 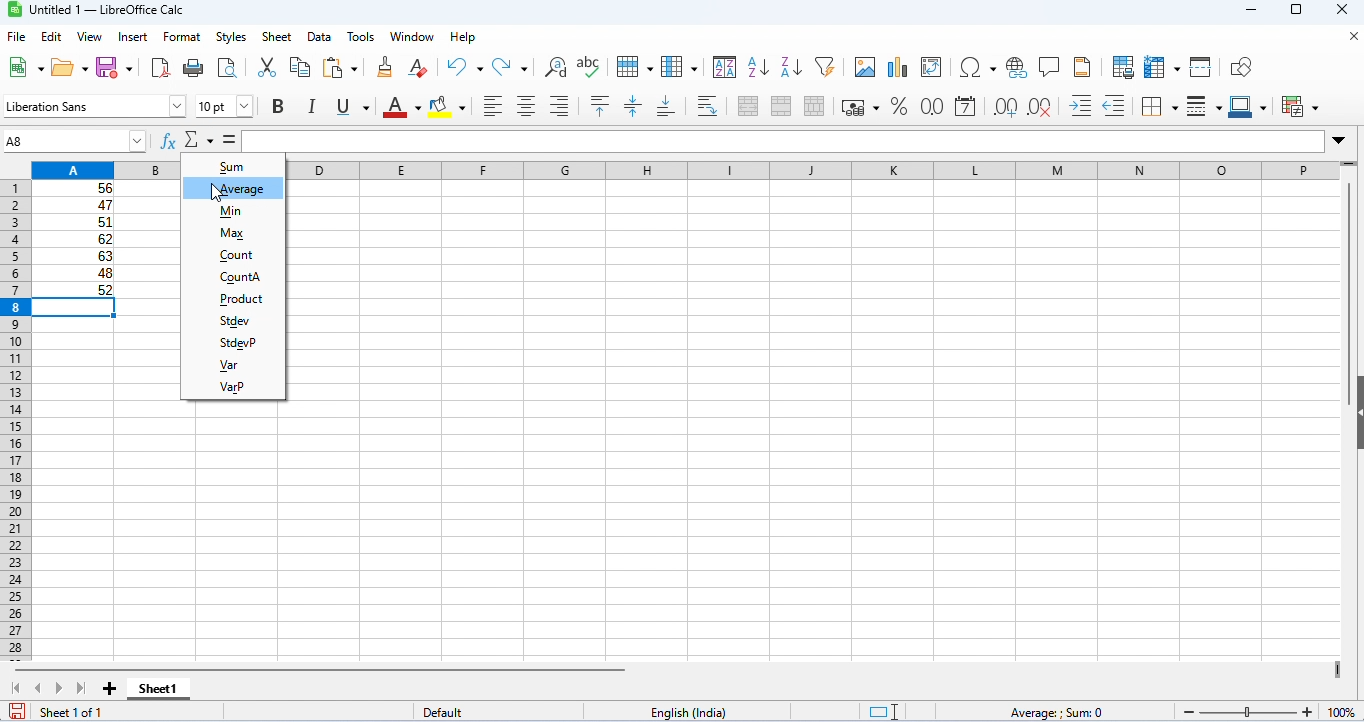 I want to click on data, so click(x=321, y=37).